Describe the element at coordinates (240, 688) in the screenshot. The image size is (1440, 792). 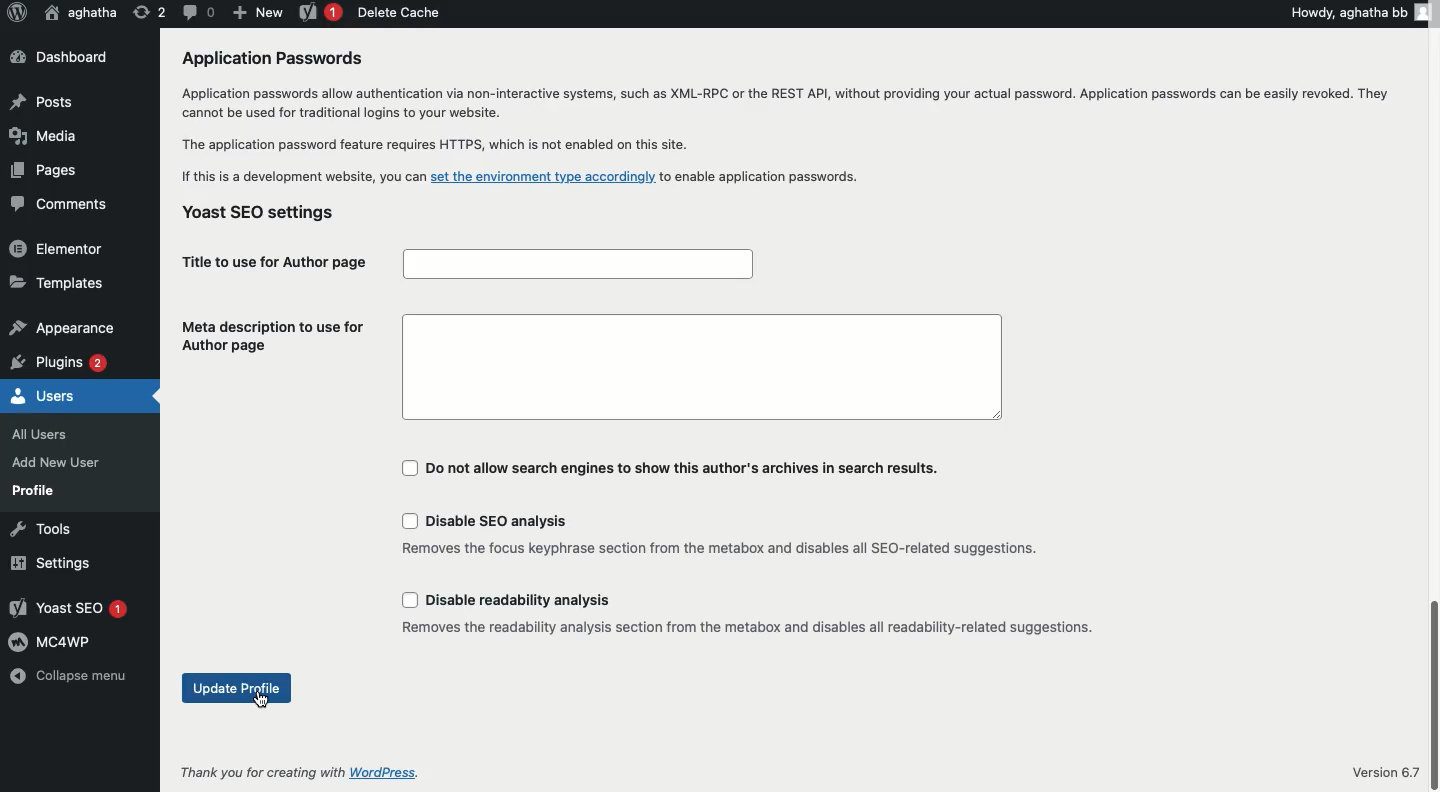
I see `Update profile` at that location.